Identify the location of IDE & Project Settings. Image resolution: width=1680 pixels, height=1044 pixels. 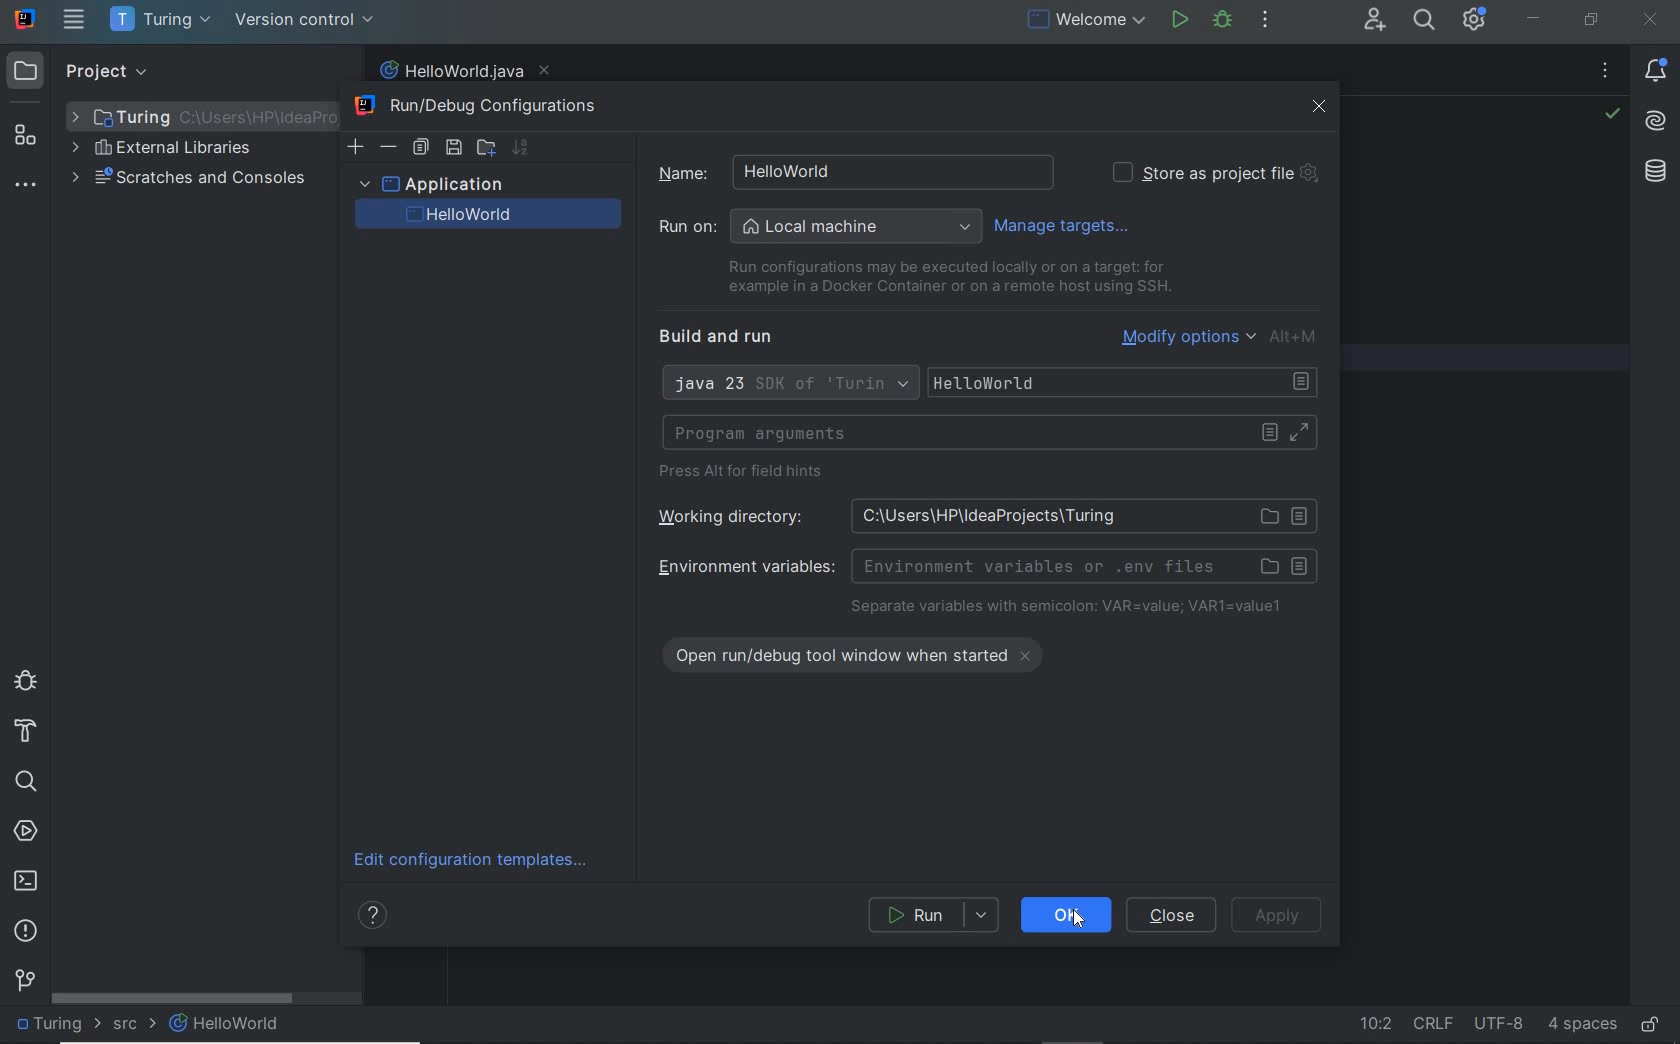
(1474, 19).